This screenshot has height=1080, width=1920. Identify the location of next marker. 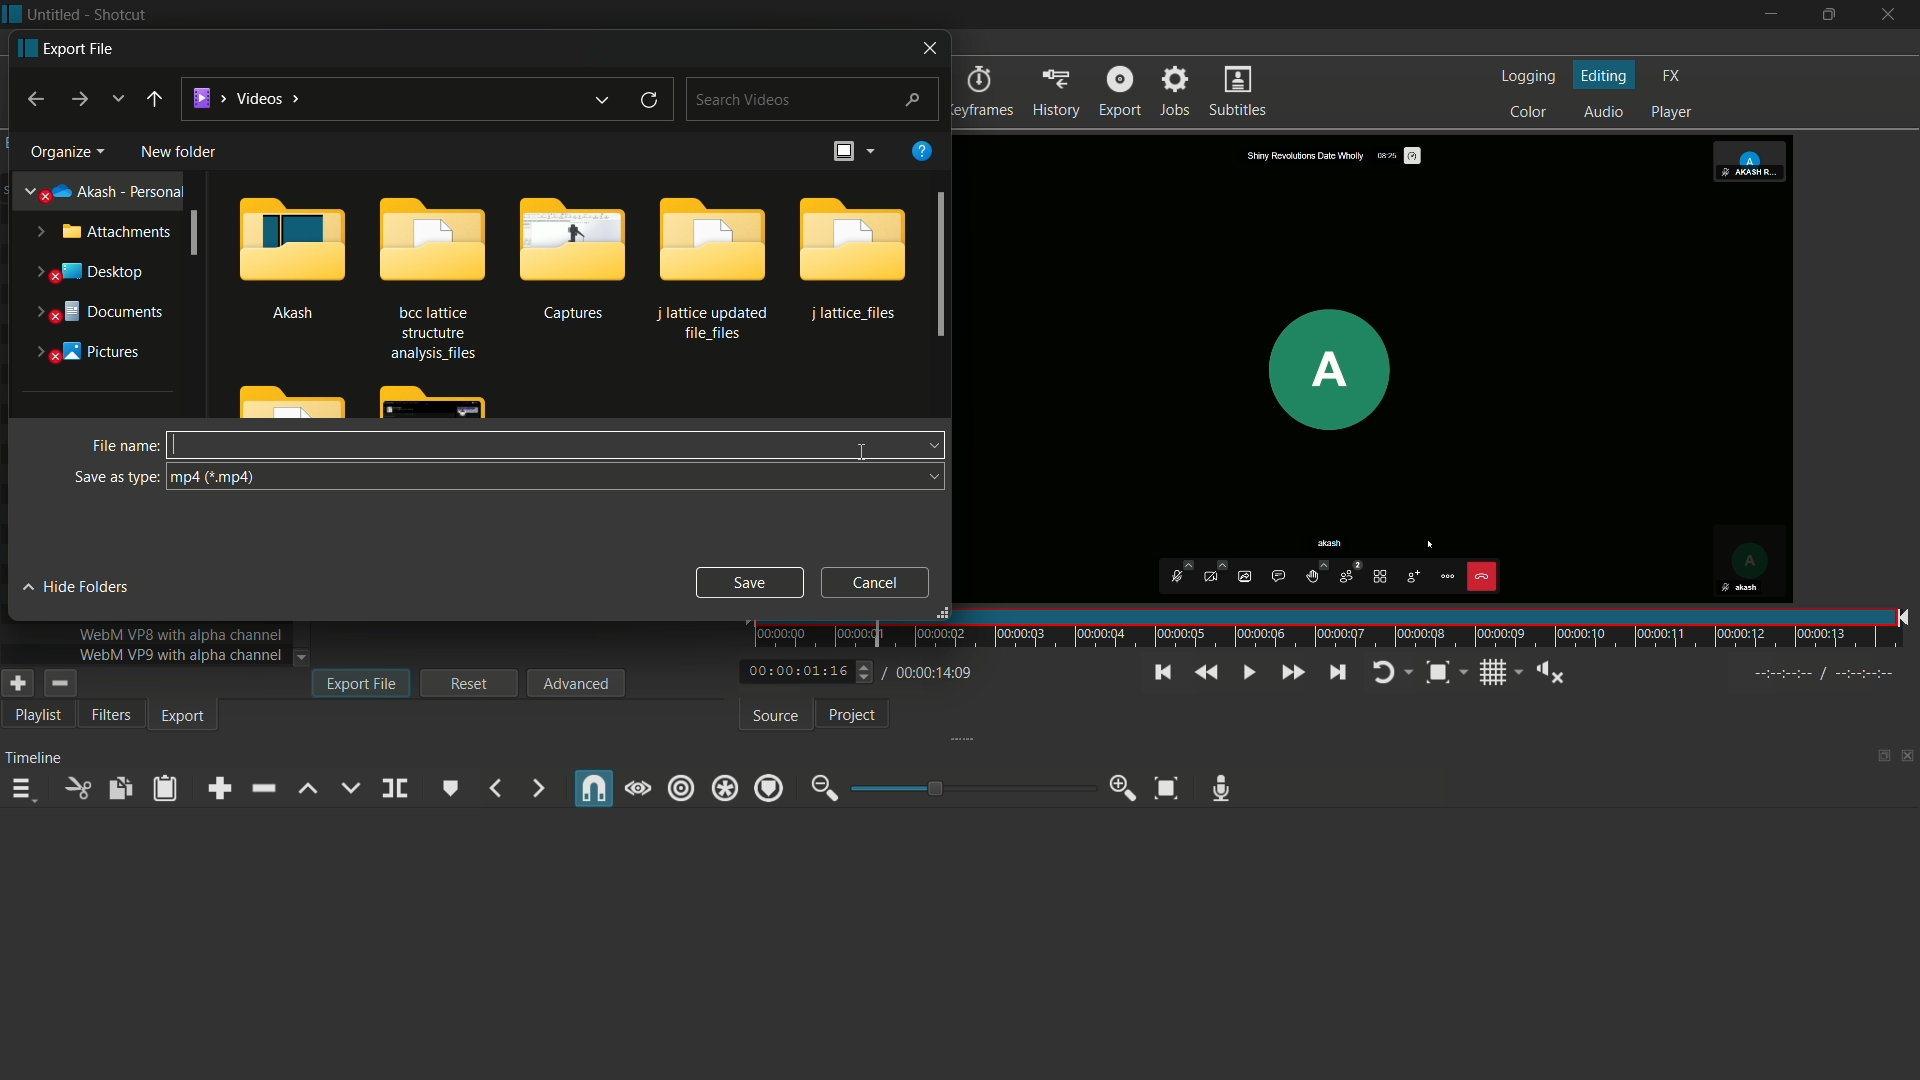
(536, 788).